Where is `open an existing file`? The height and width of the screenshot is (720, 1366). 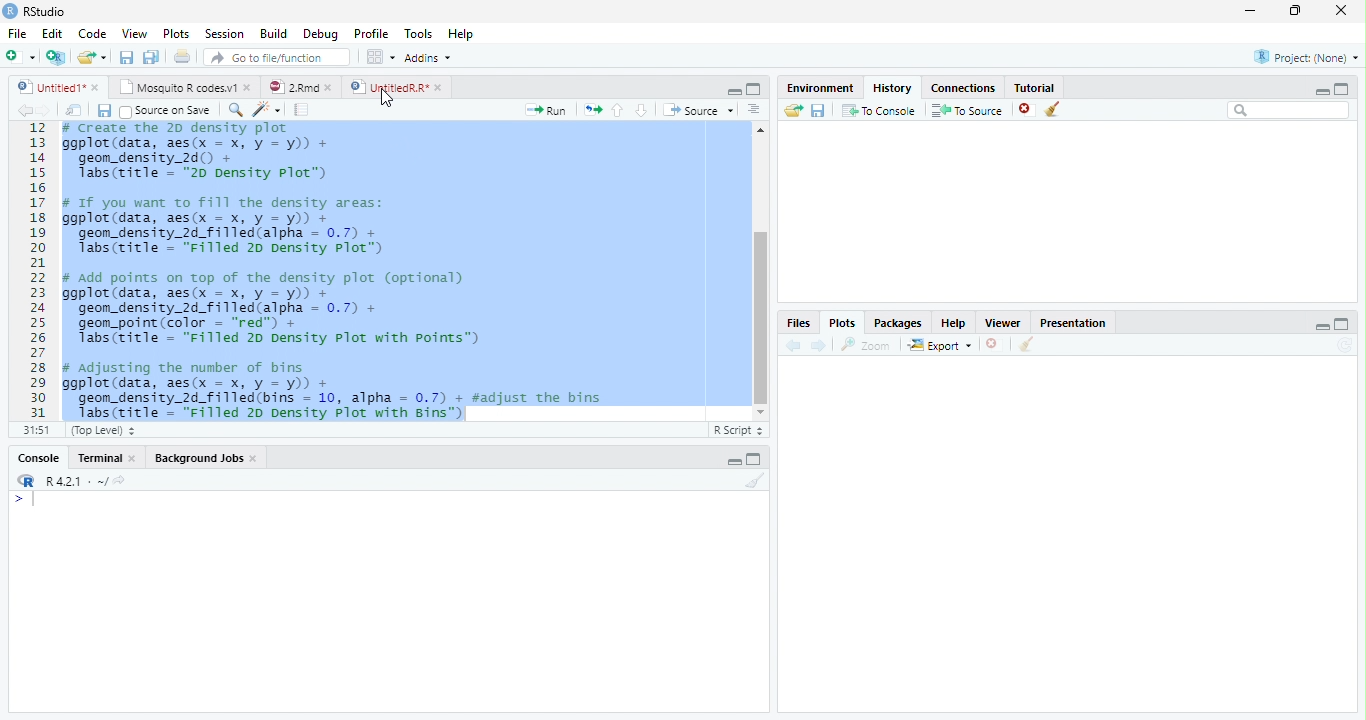
open an existing file is located at coordinates (90, 57).